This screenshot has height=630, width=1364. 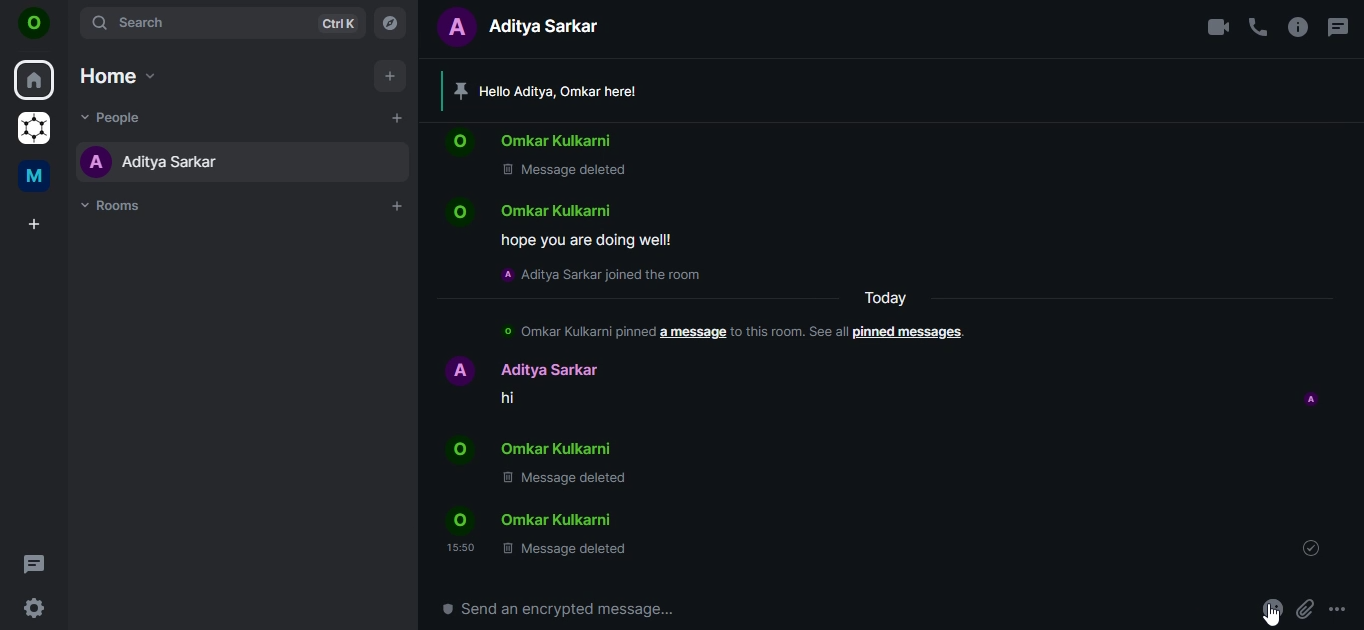 What do you see at coordinates (148, 161) in the screenshot?
I see `aditya sarkar` at bounding box center [148, 161].